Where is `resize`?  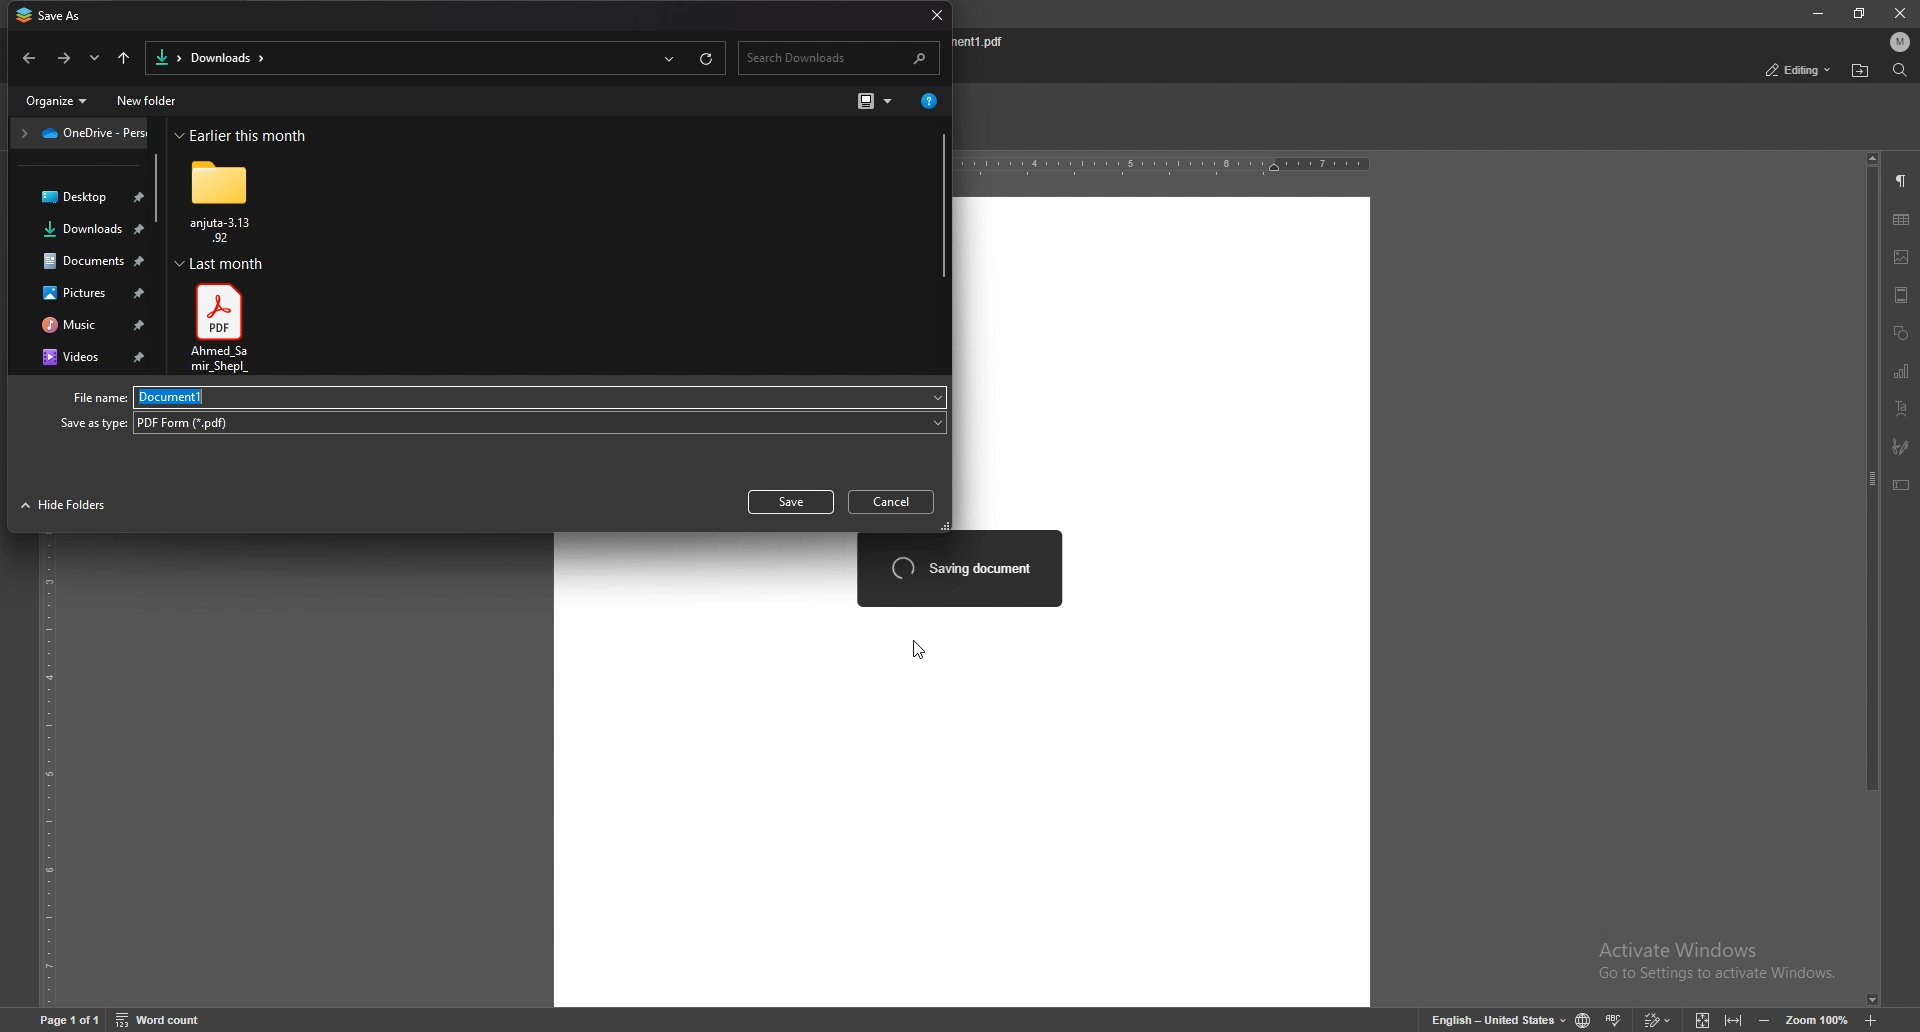 resize is located at coordinates (1862, 14).